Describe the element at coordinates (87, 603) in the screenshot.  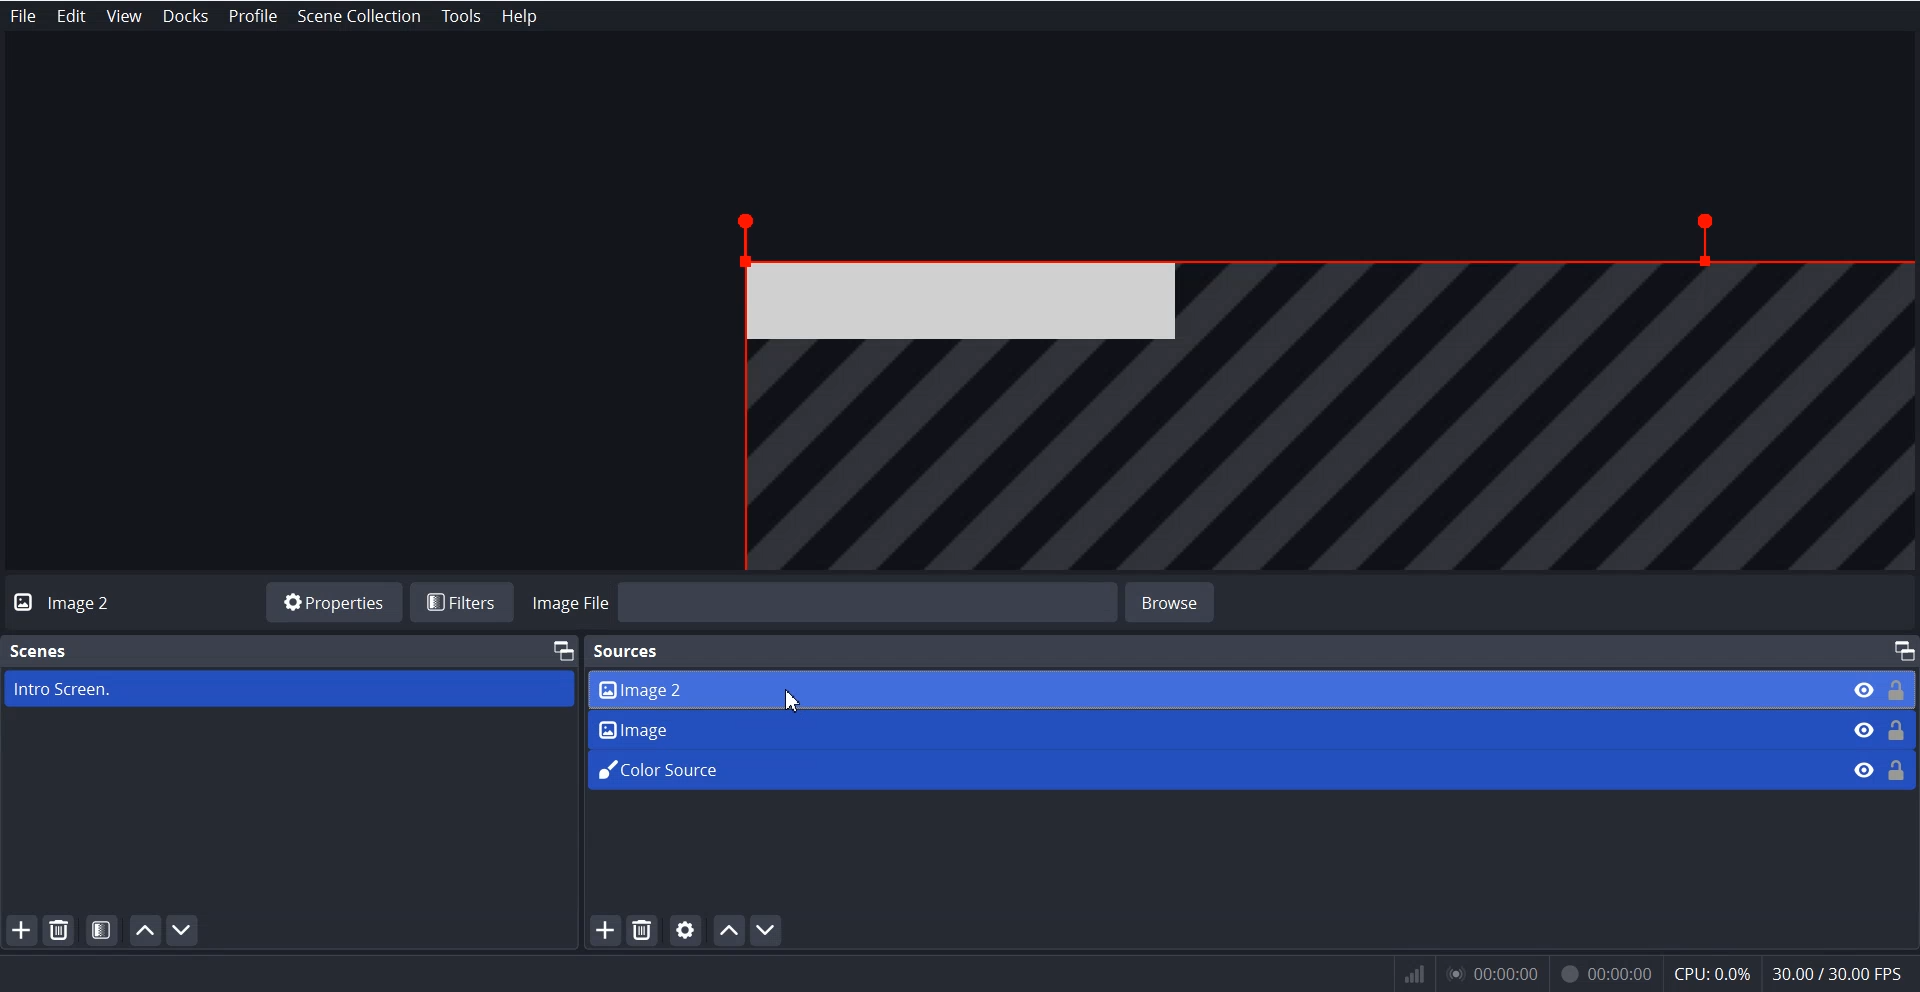
I see `Image 2` at that location.